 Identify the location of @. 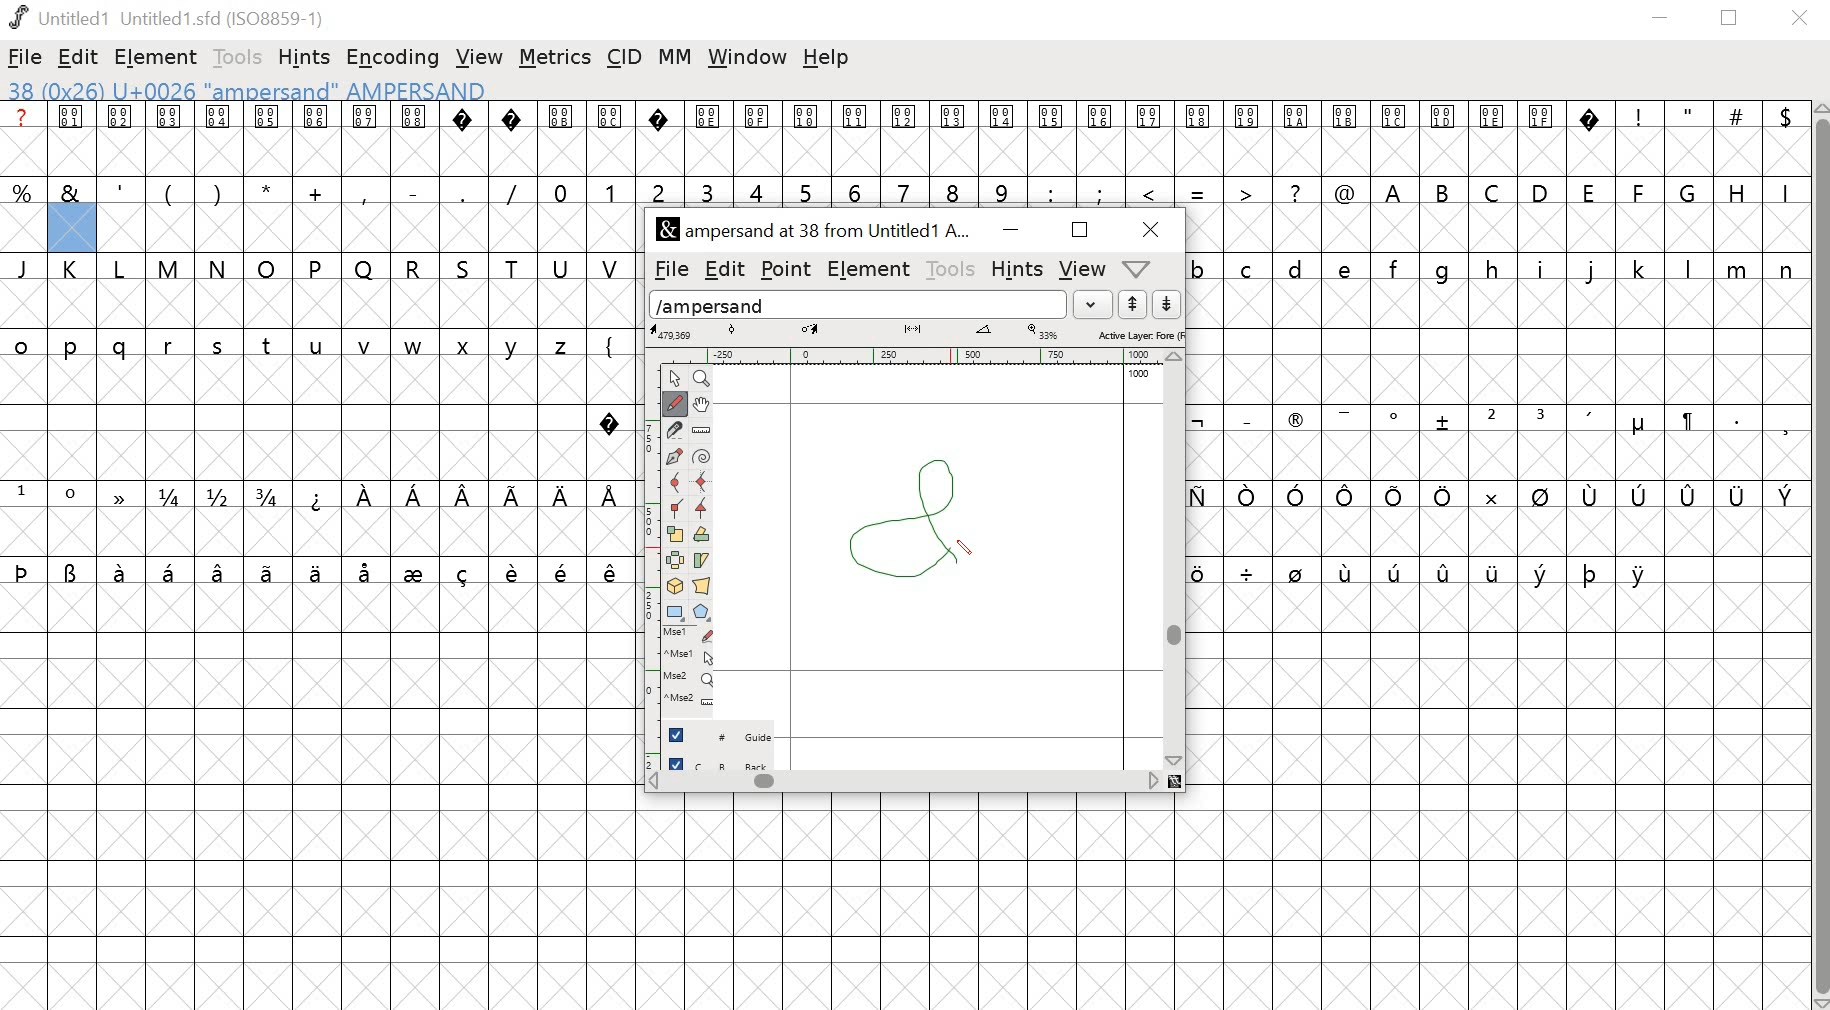
(1345, 190).